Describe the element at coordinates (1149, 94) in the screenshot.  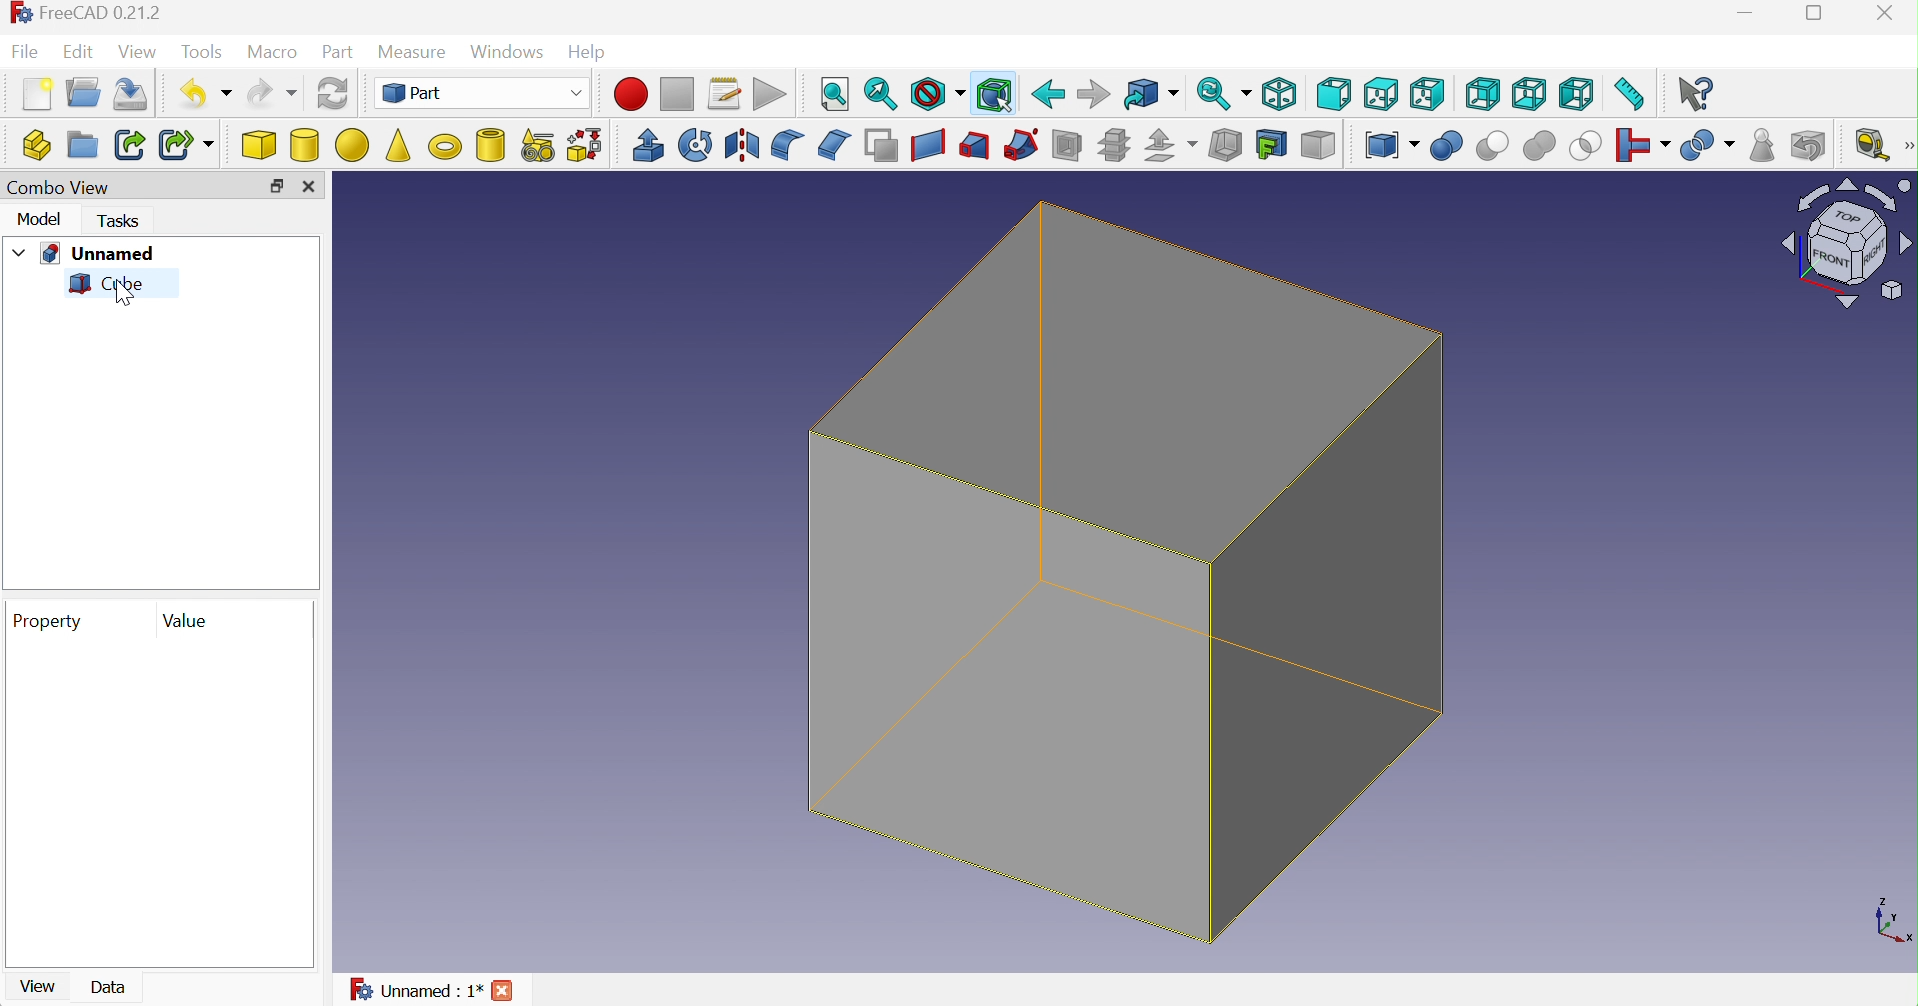
I see `Go to linked object` at that location.